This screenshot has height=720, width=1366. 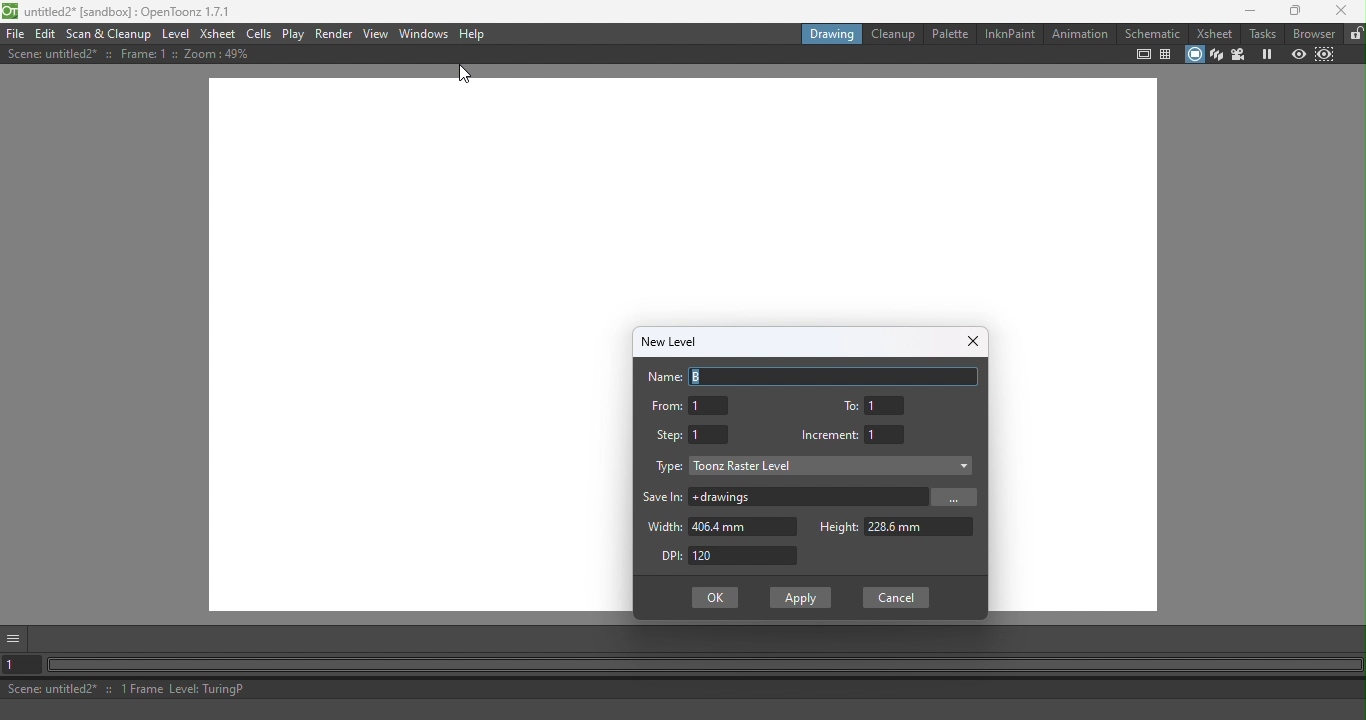 What do you see at coordinates (468, 75) in the screenshot?
I see `cursor` at bounding box center [468, 75].